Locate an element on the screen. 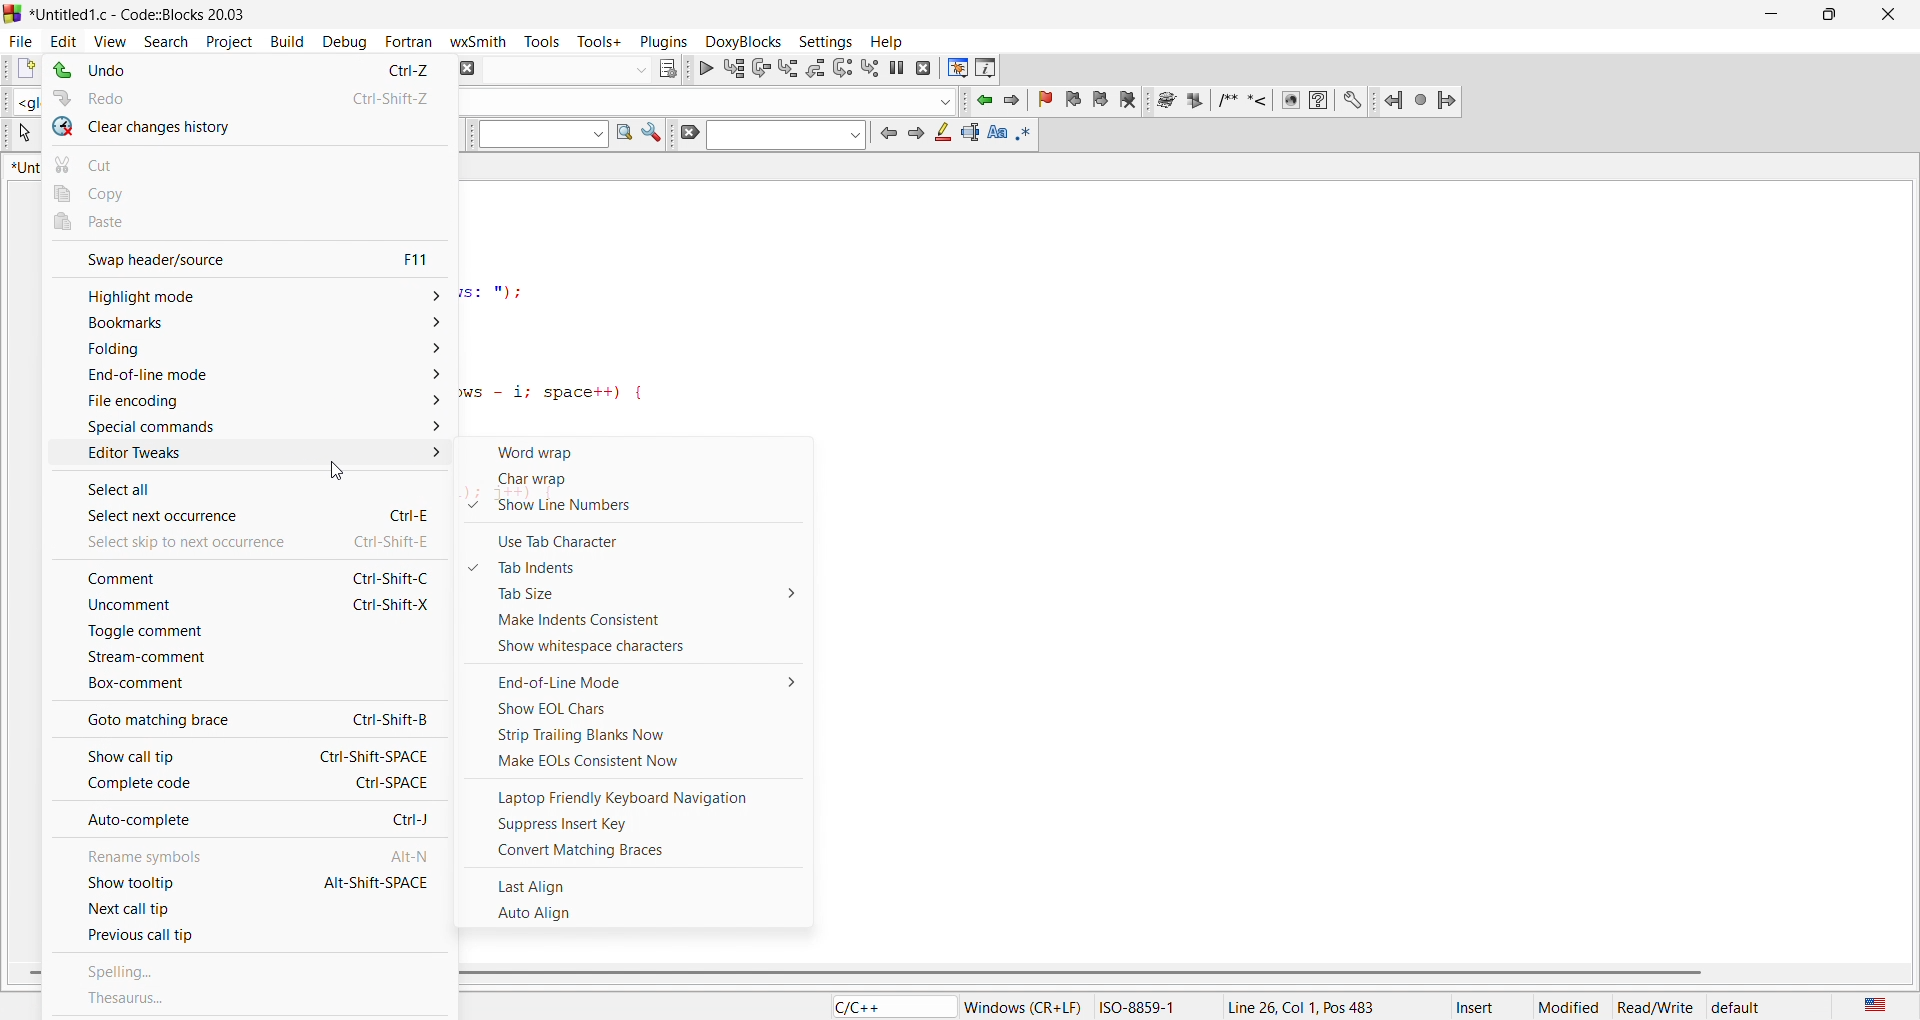 Image resolution: width=1920 pixels, height=1020 pixels. Ctrl-Shift-C is located at coordinates (390, 579).